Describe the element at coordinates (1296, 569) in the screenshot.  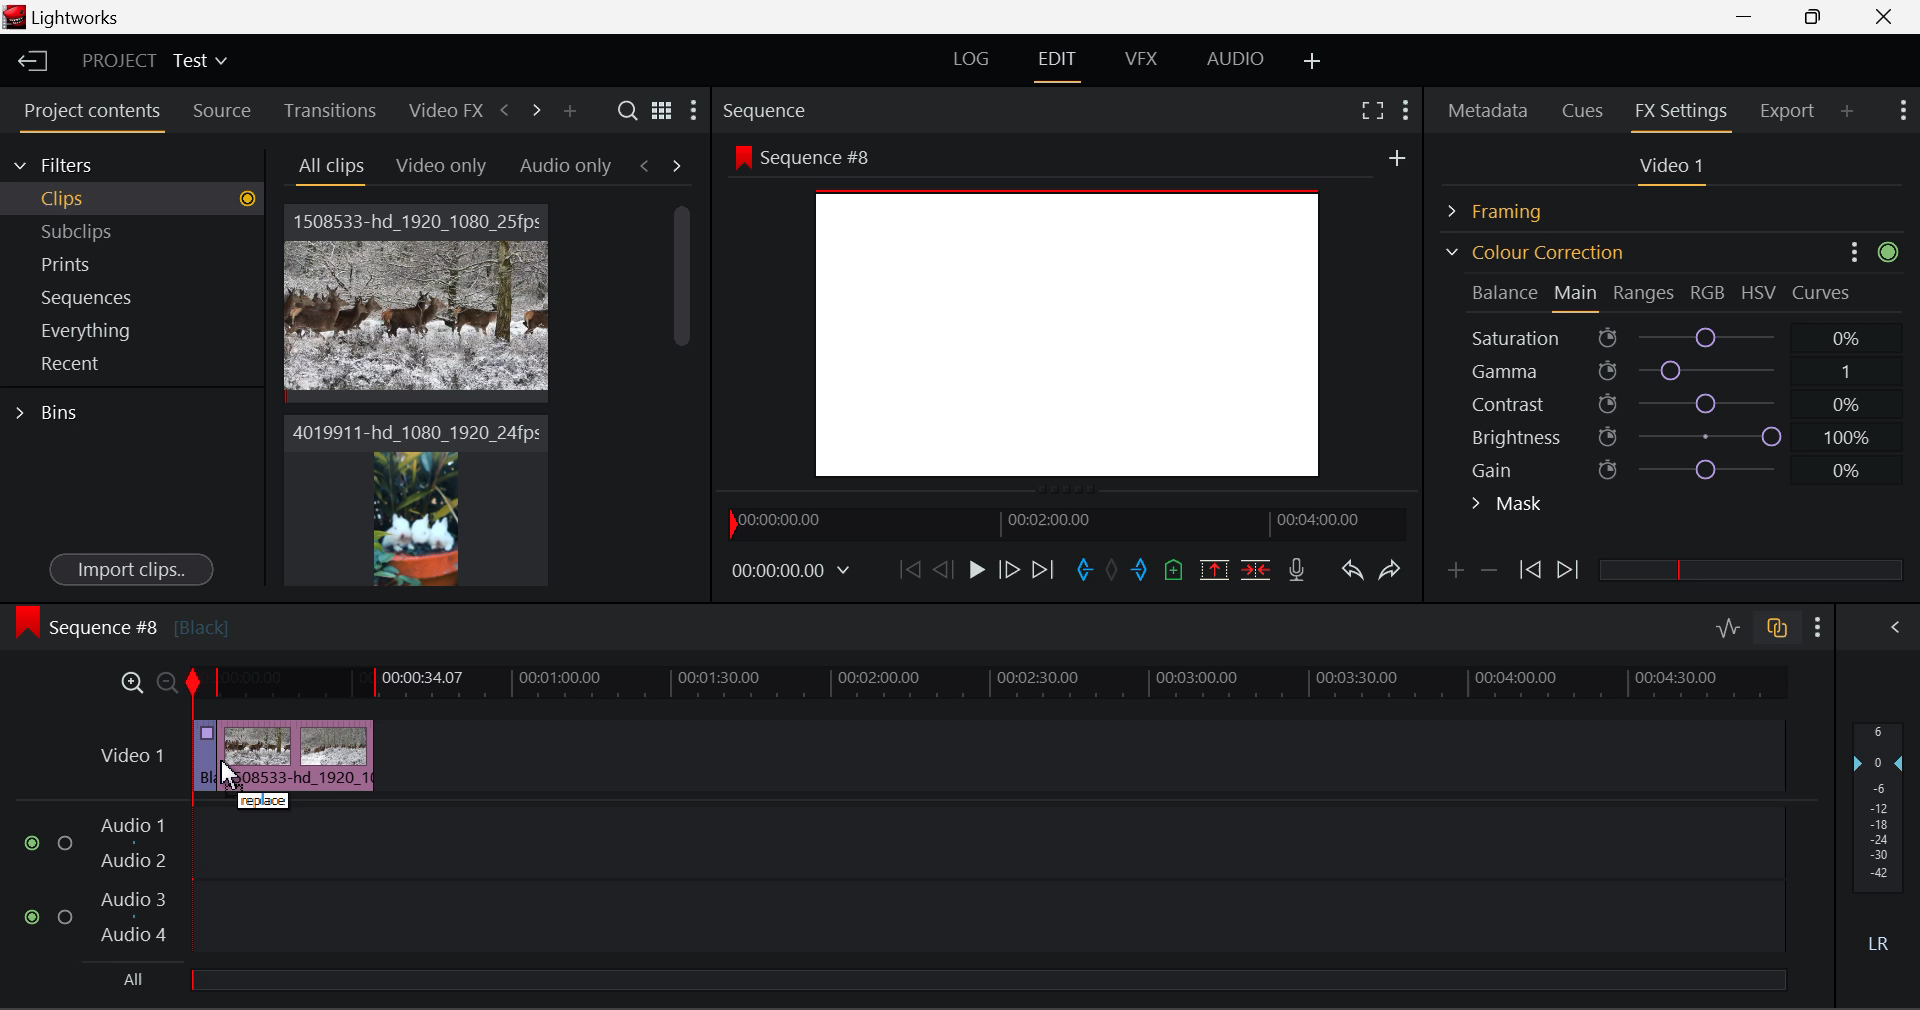
I see `Recrod Voiceover` at that location.